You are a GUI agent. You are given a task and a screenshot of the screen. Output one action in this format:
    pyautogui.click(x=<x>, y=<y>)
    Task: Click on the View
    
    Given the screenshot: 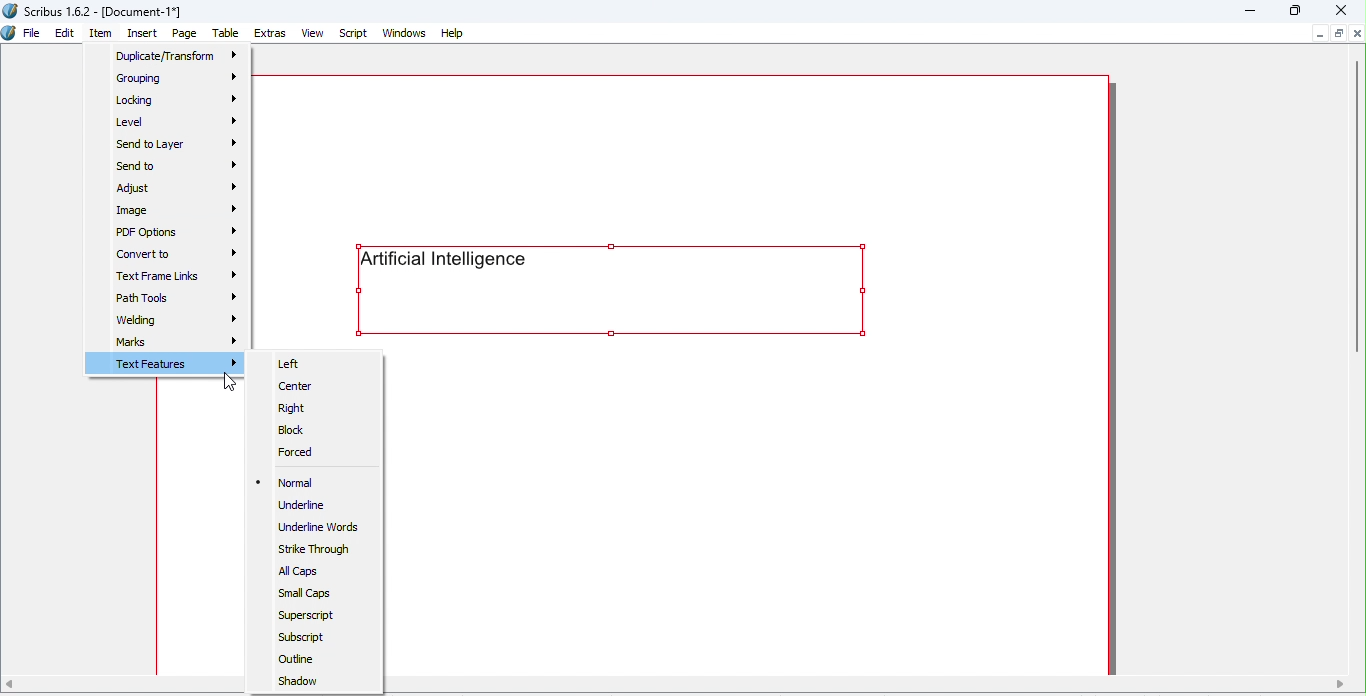 What is the action you would take?
    pyautogui.click(x=315, y=33)
    